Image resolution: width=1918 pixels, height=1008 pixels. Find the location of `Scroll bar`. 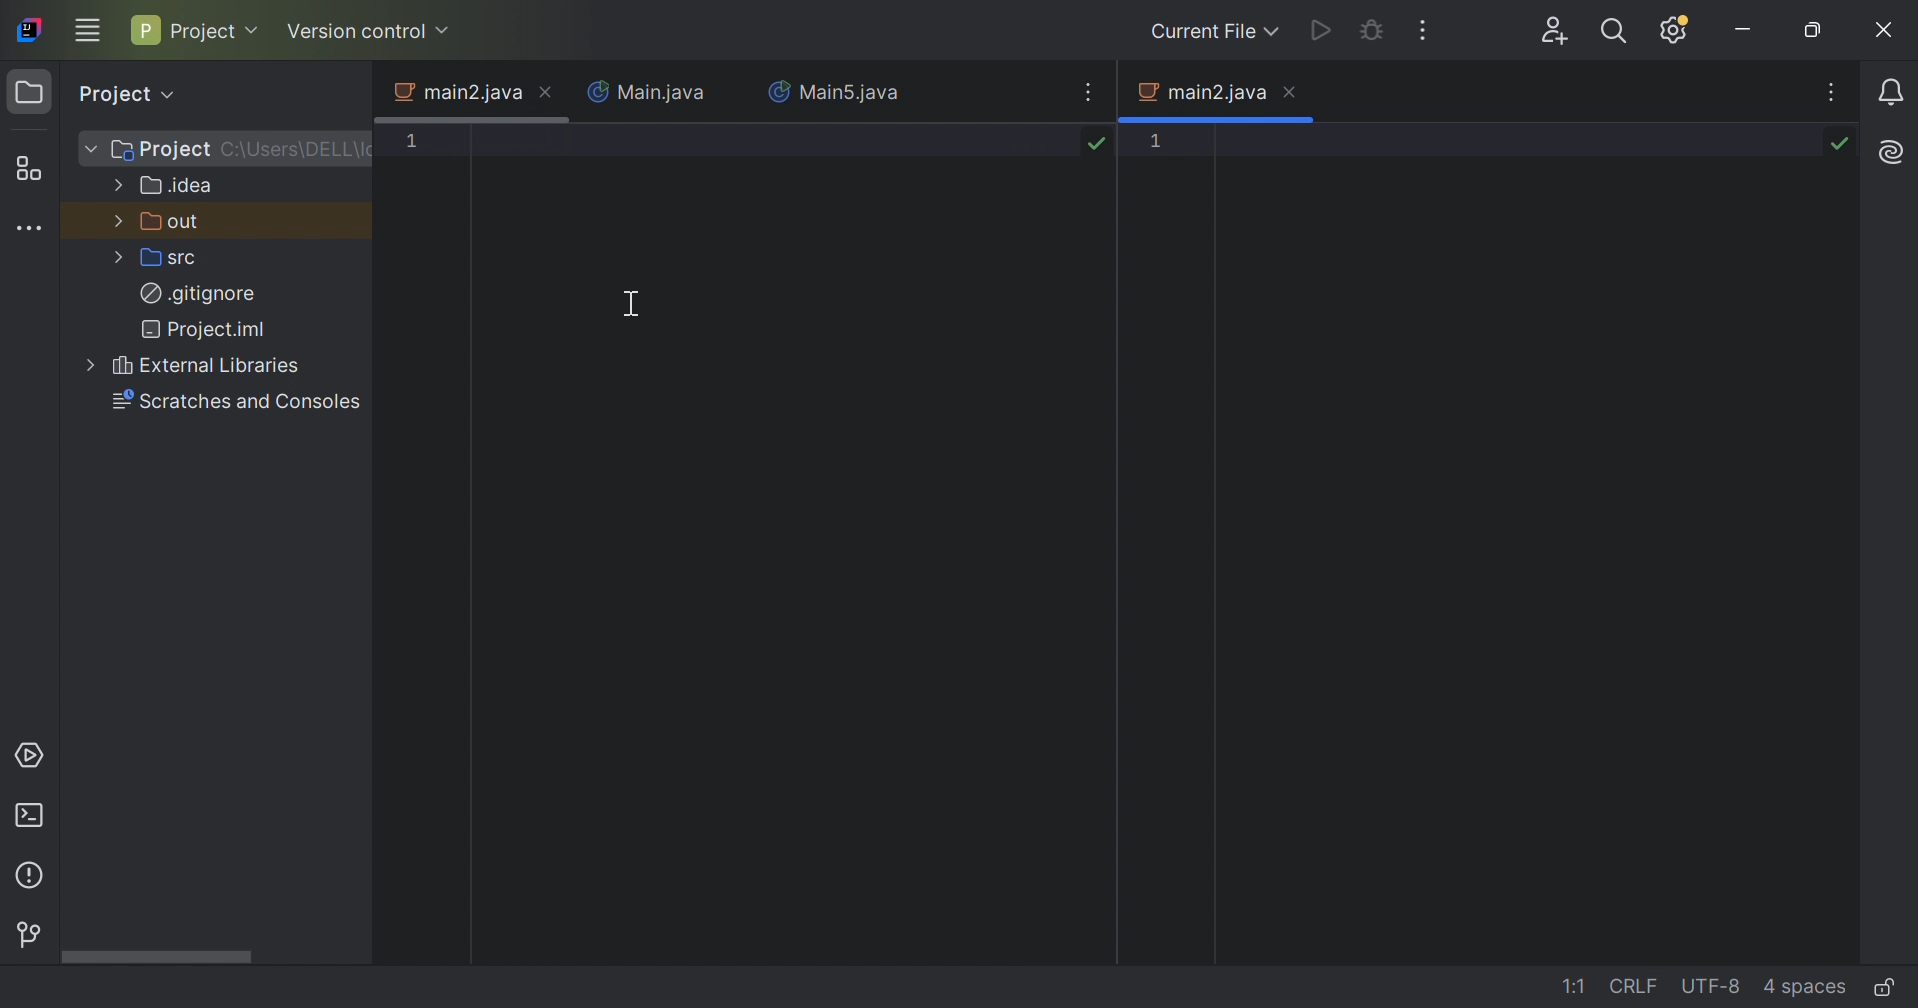

Scroll bar is located at coordinates (155, 956).